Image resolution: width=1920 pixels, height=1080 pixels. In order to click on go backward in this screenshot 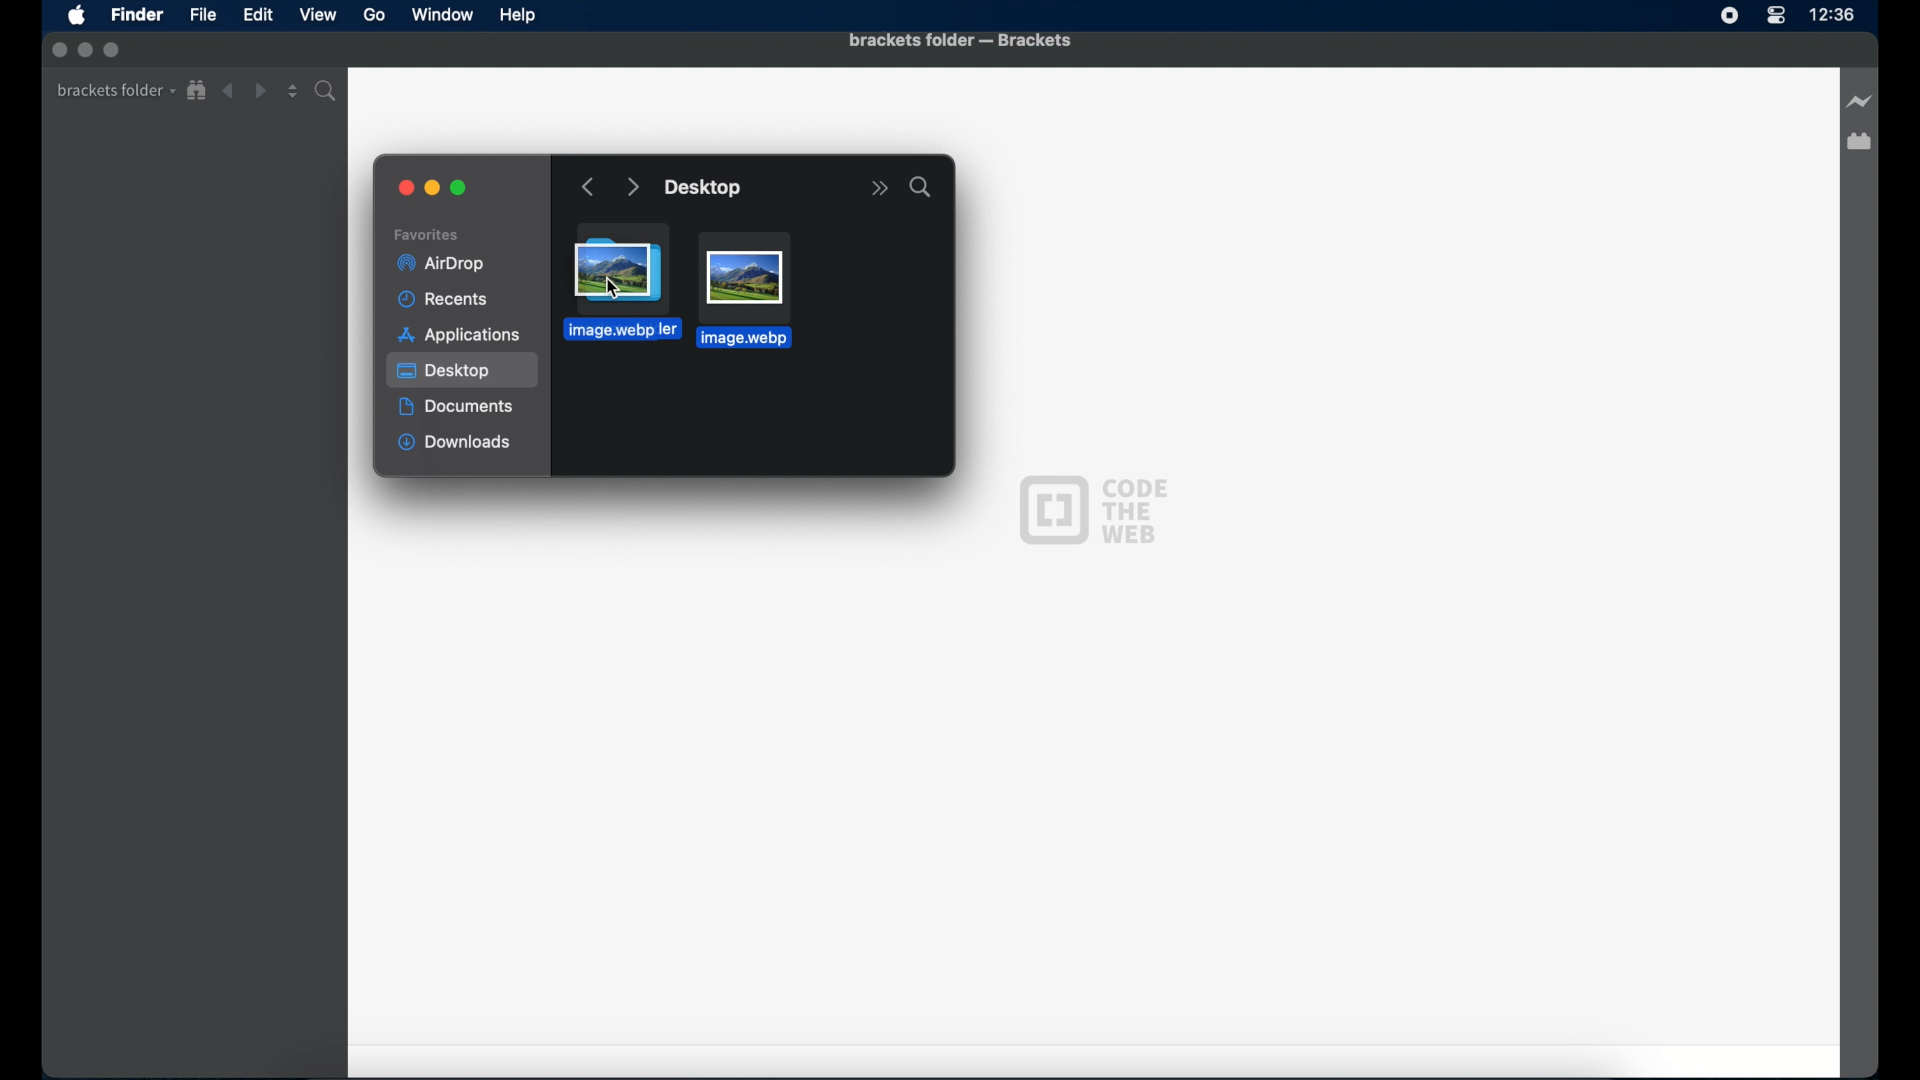, I will do `click(589, 188)`.